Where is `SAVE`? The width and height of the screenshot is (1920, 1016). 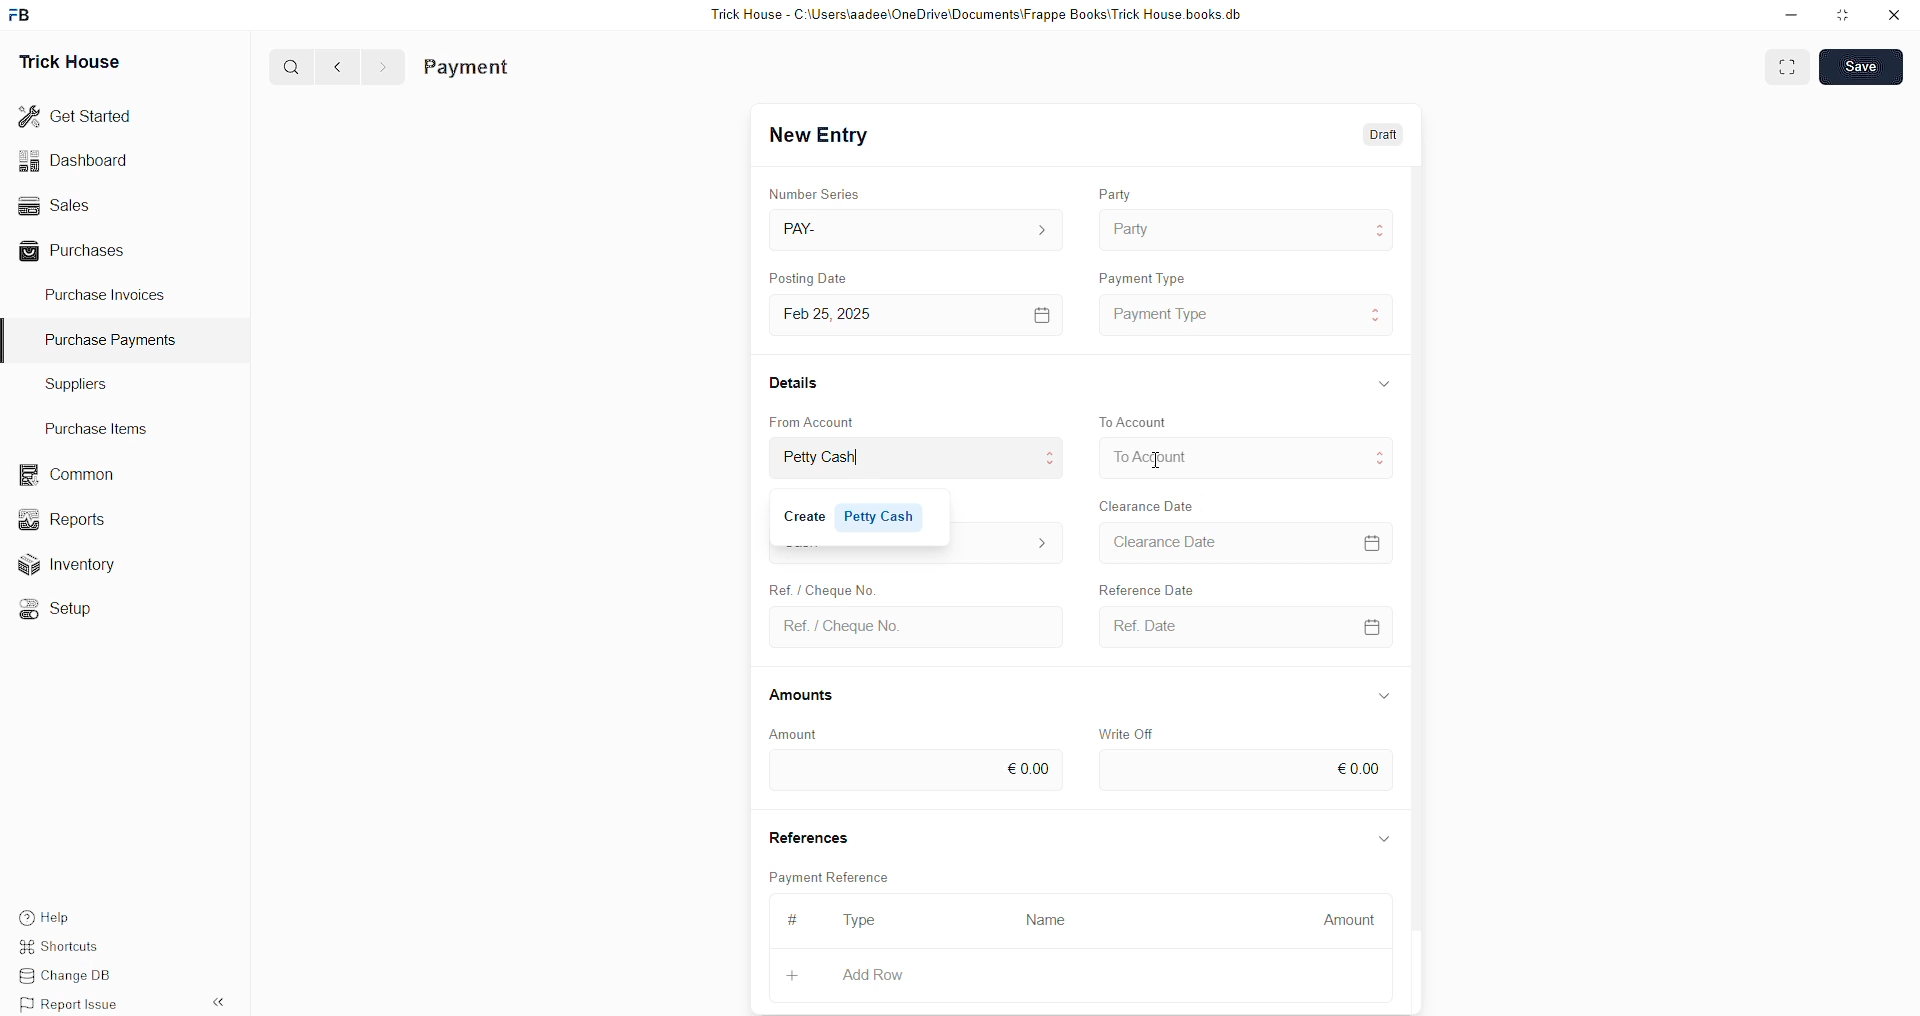 SAVE is located at coordinates (1866, 65).